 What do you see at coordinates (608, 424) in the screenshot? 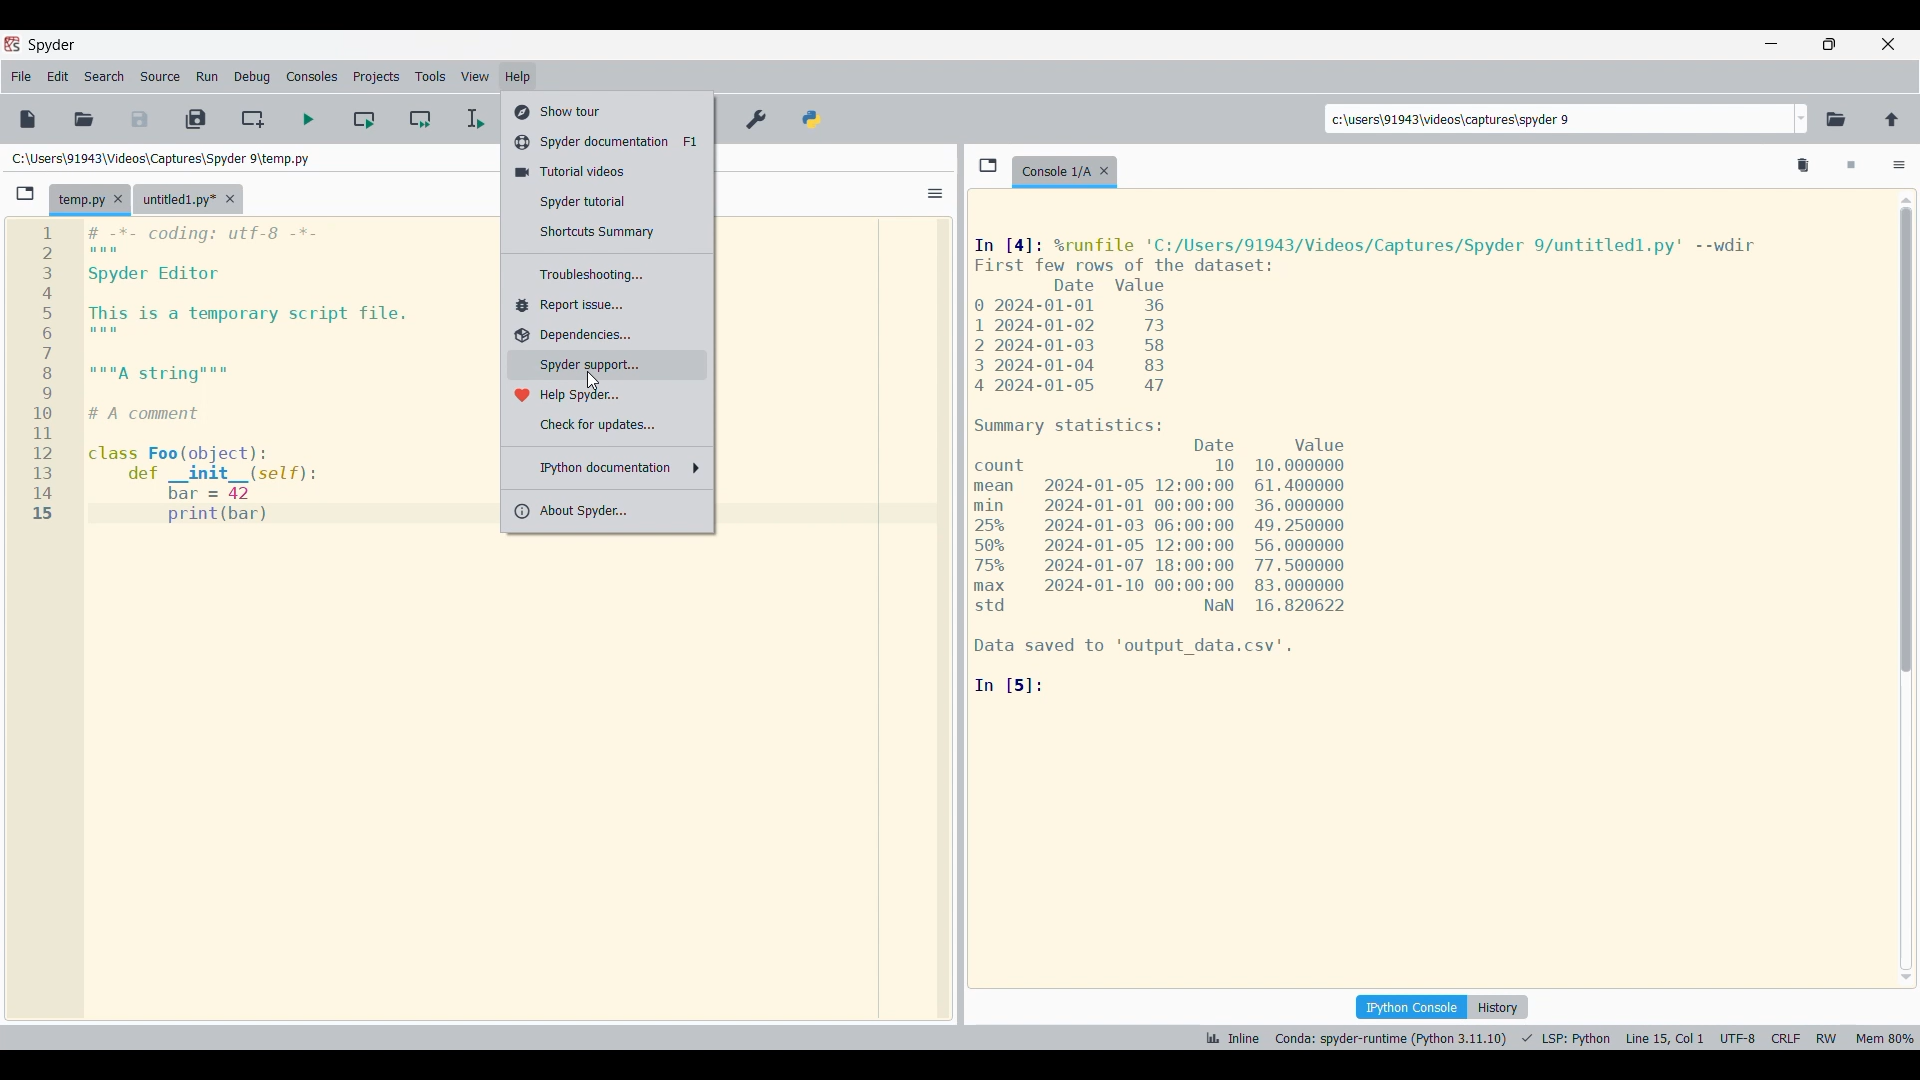
I see `Check for updates` at bounding box center [608, 424].